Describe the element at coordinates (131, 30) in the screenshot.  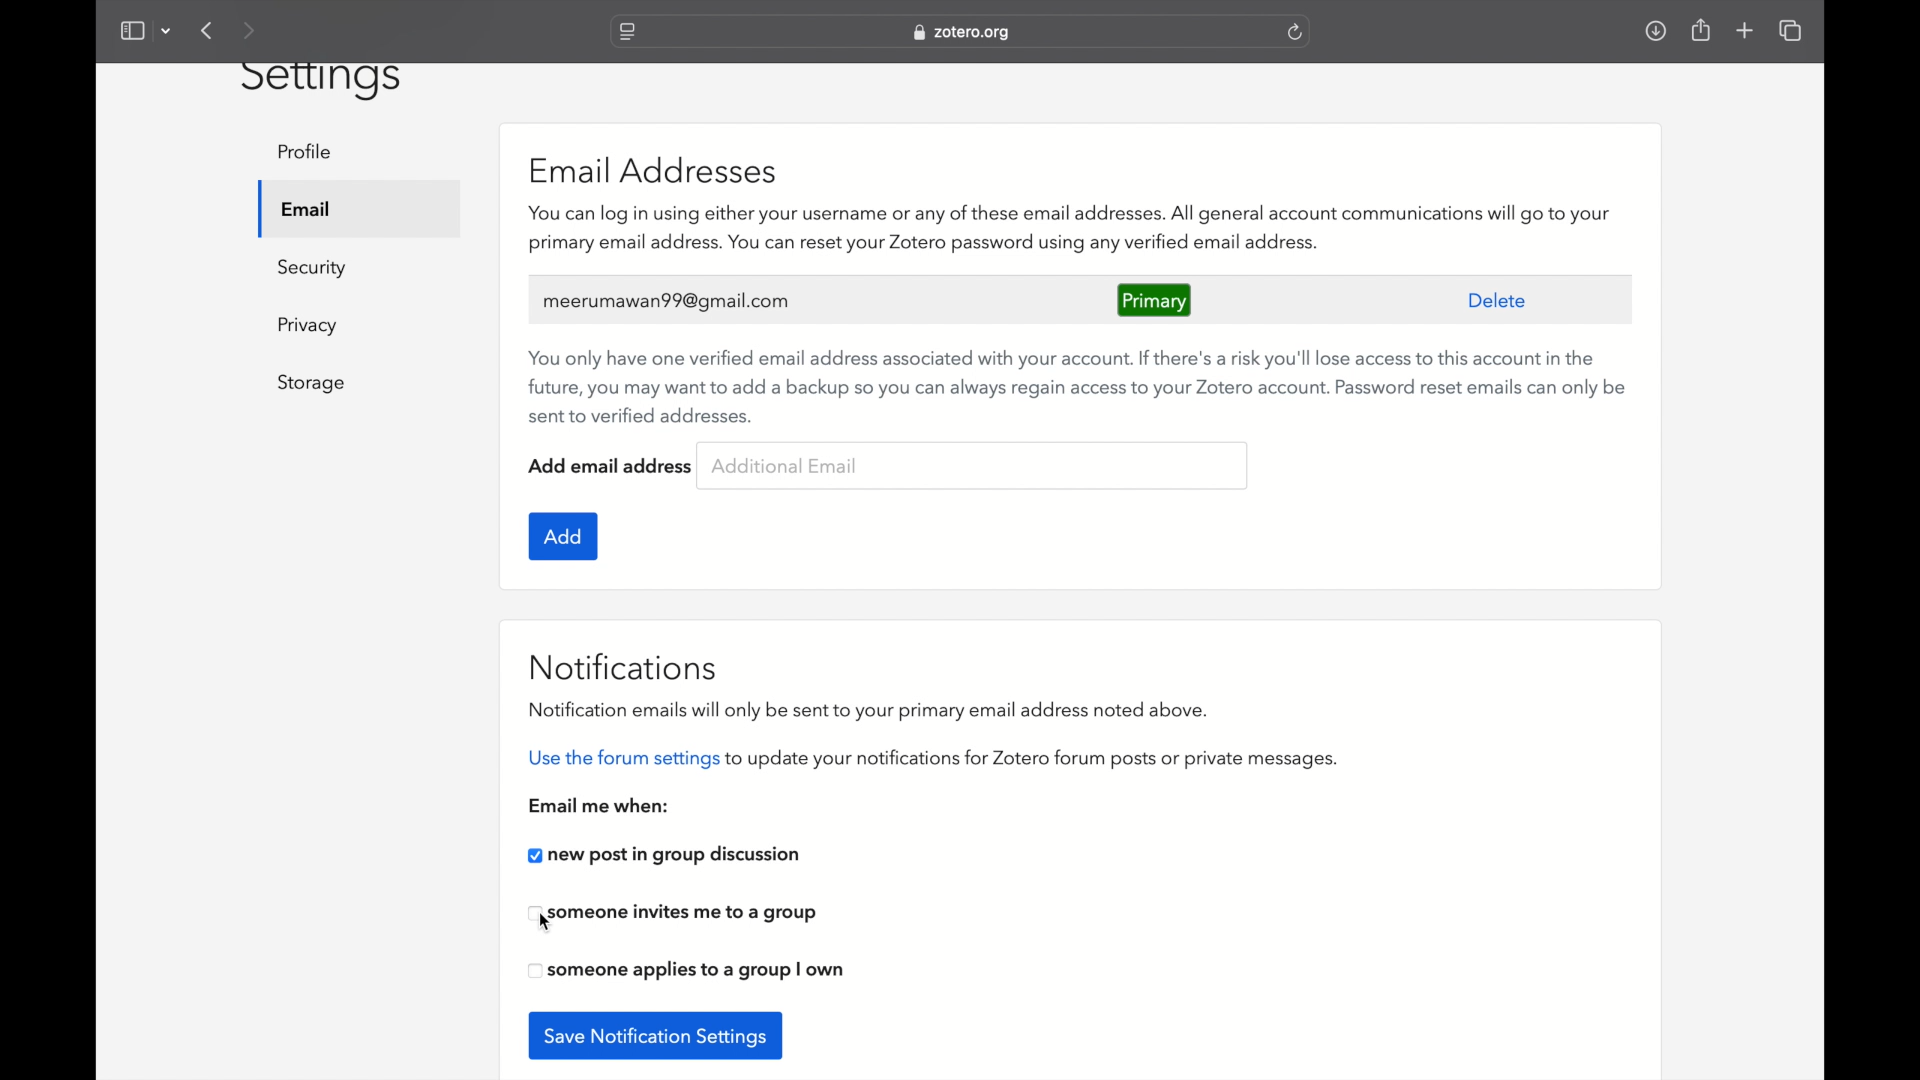
I see `show sidebar` at that location.